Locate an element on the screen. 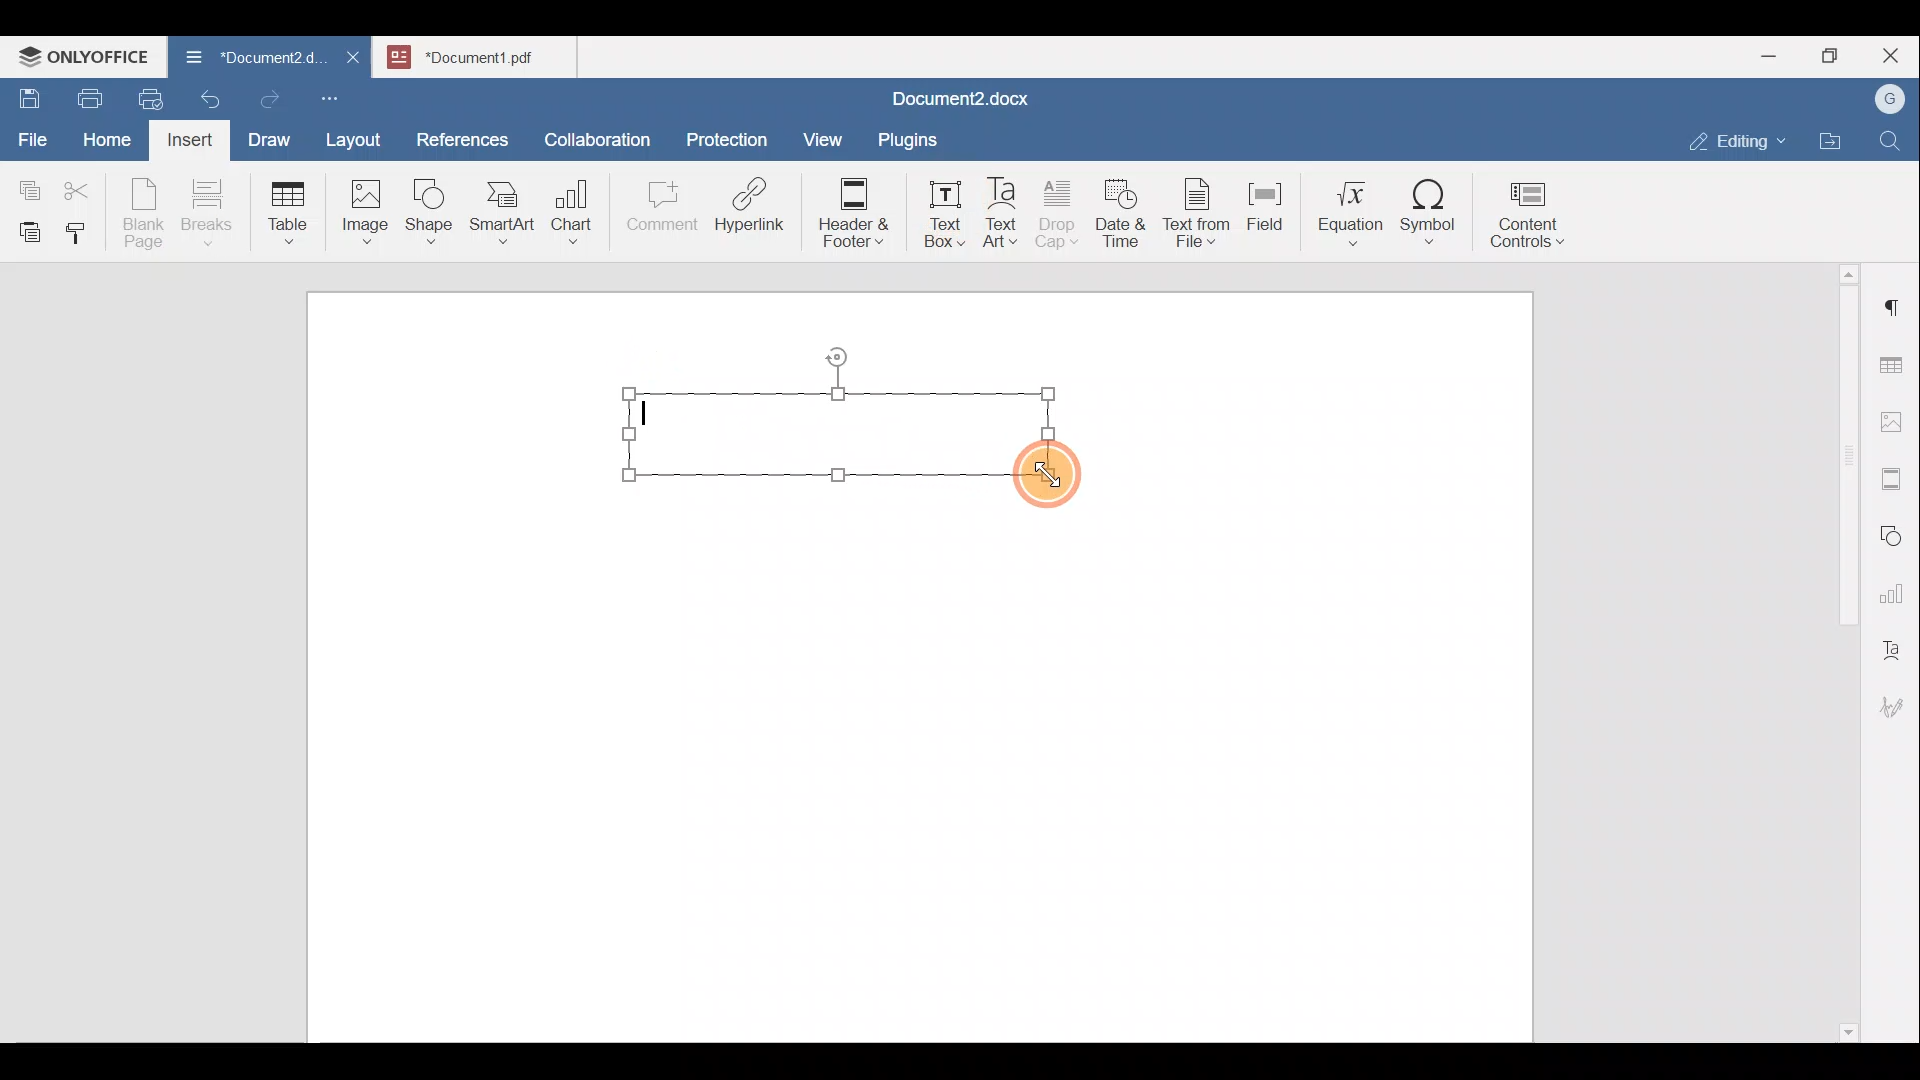  Close document is located at coordinates (354, 59).